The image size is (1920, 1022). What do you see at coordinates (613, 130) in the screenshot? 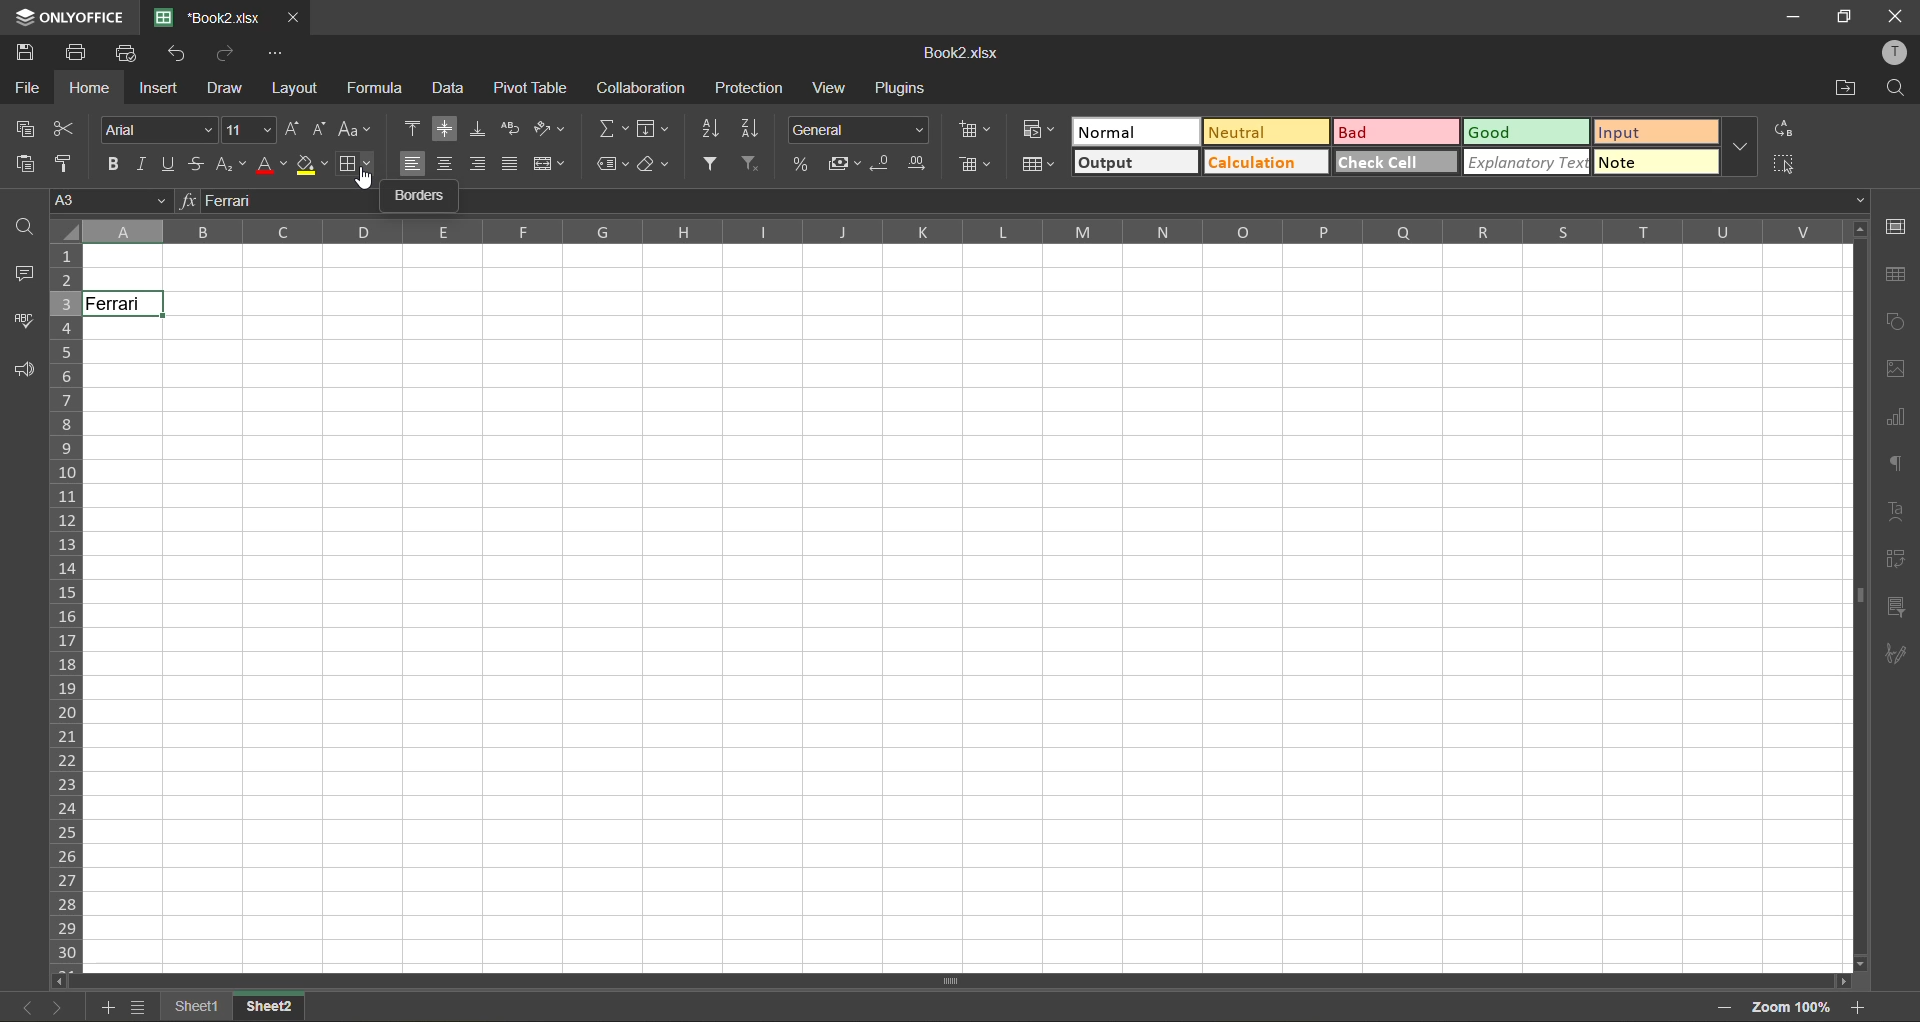
I see `summation` at bounding box center [613, 130].